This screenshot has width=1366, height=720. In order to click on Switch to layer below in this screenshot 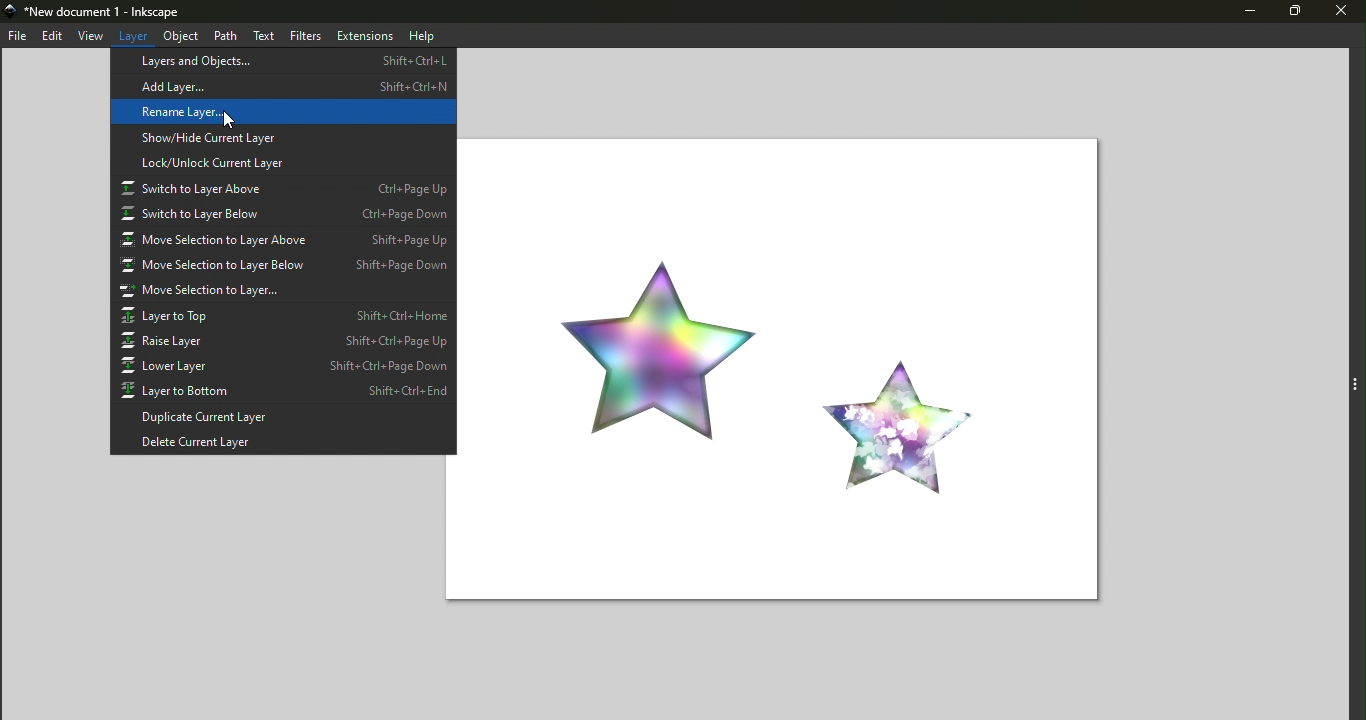, I will do `click(283, 213)`.